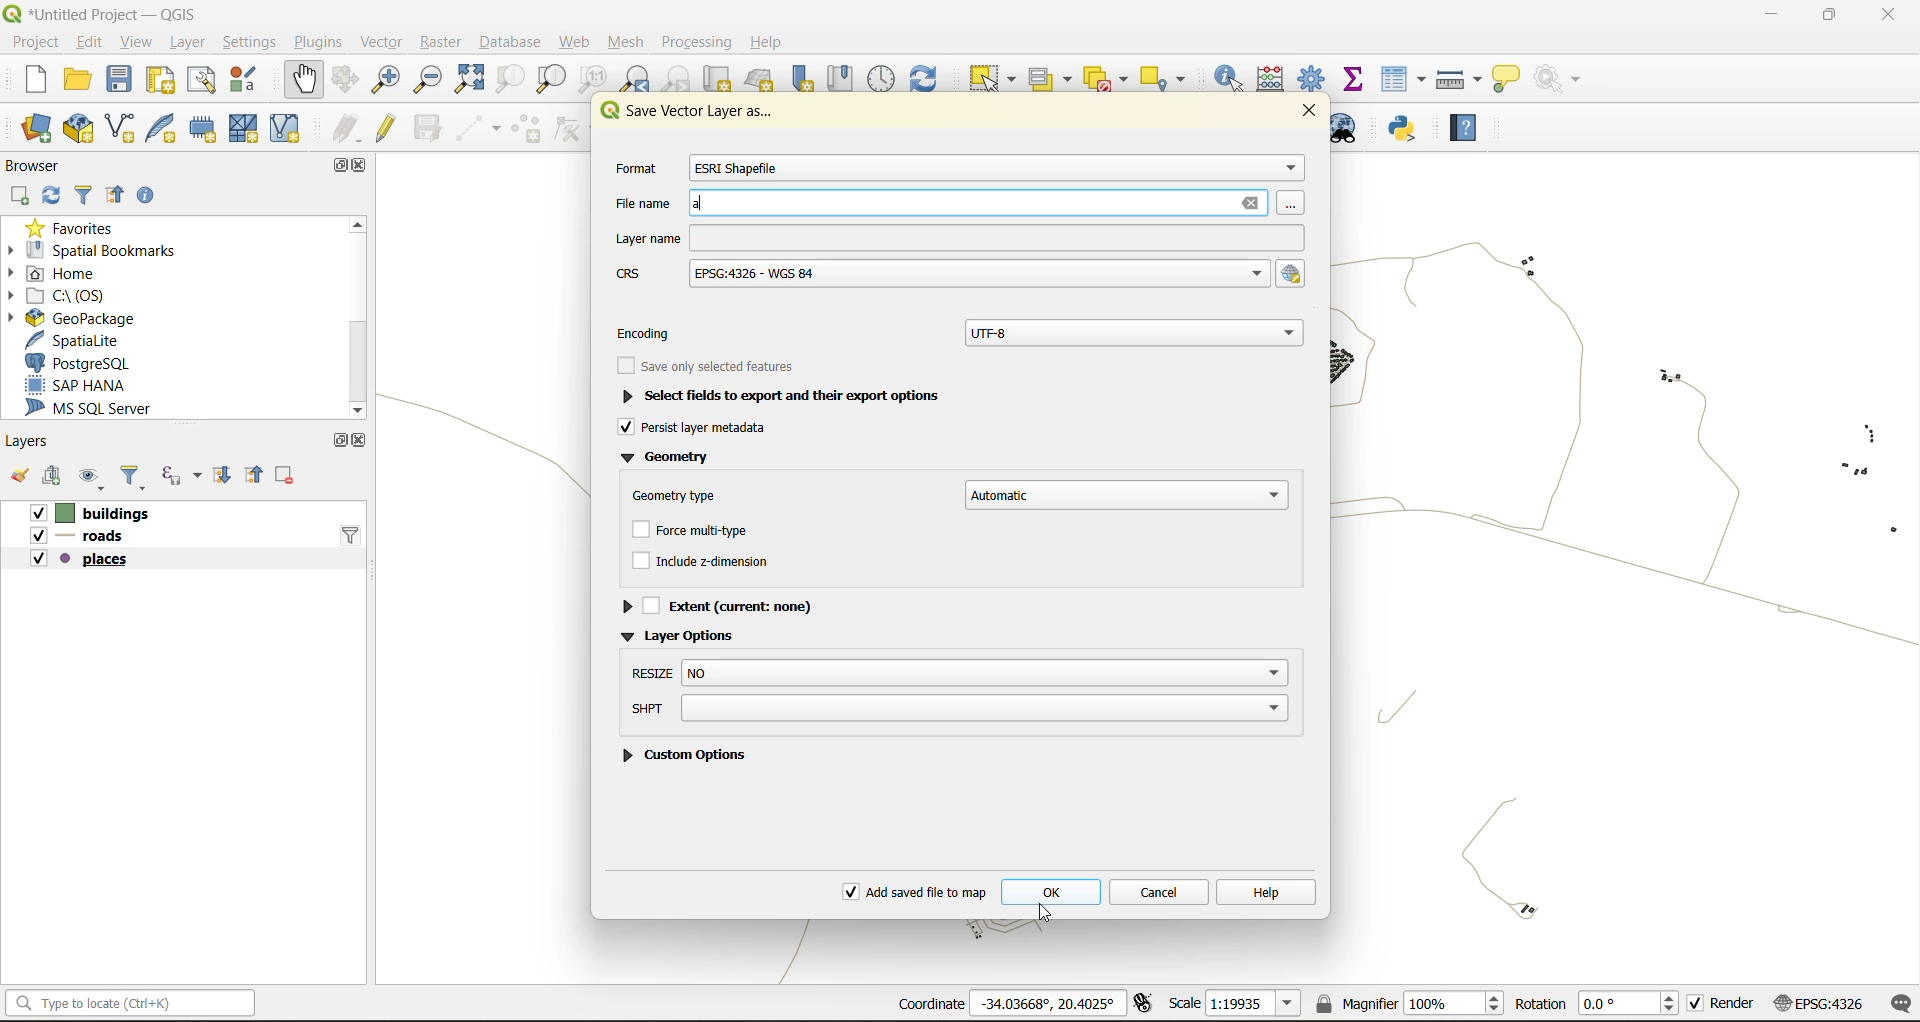  Describe the element at coordinates (385, 42) in the screenshot. I see `vector` at that location.